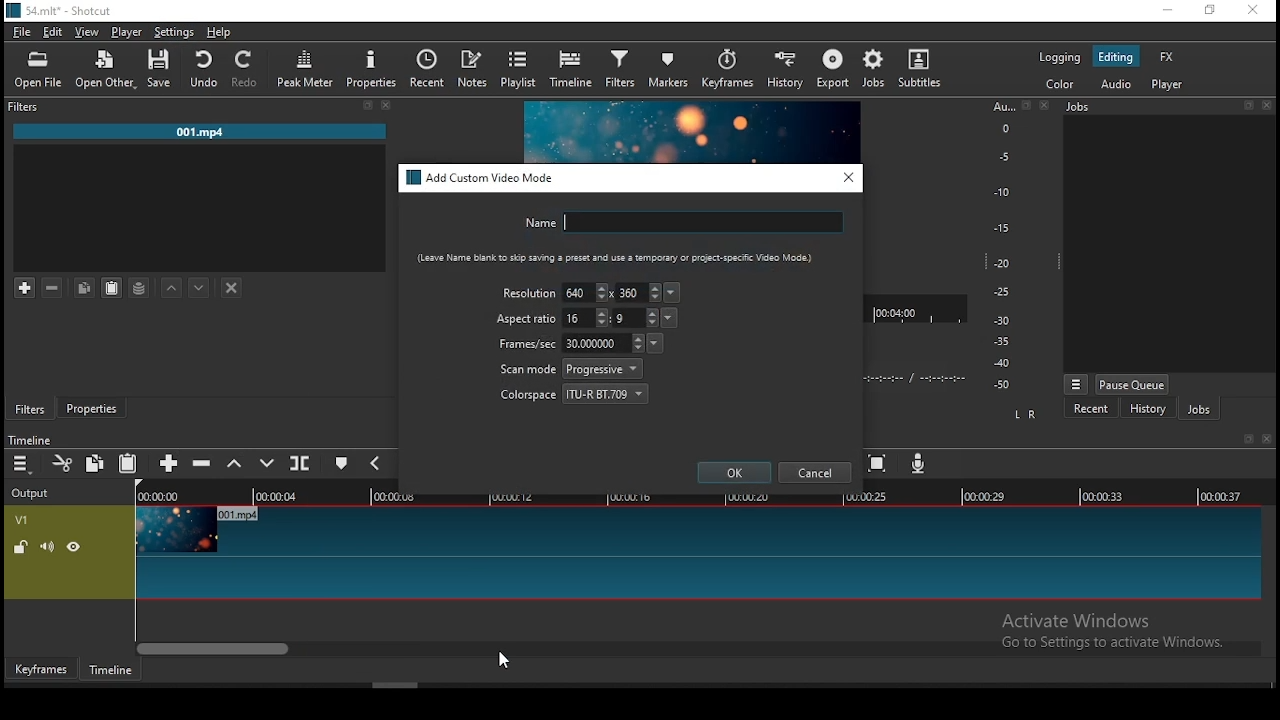 The image size is (1280, 720). What do you see at coordinates (585, 291) in the screenshot?
I see `width` at bounding box center [585, 291].